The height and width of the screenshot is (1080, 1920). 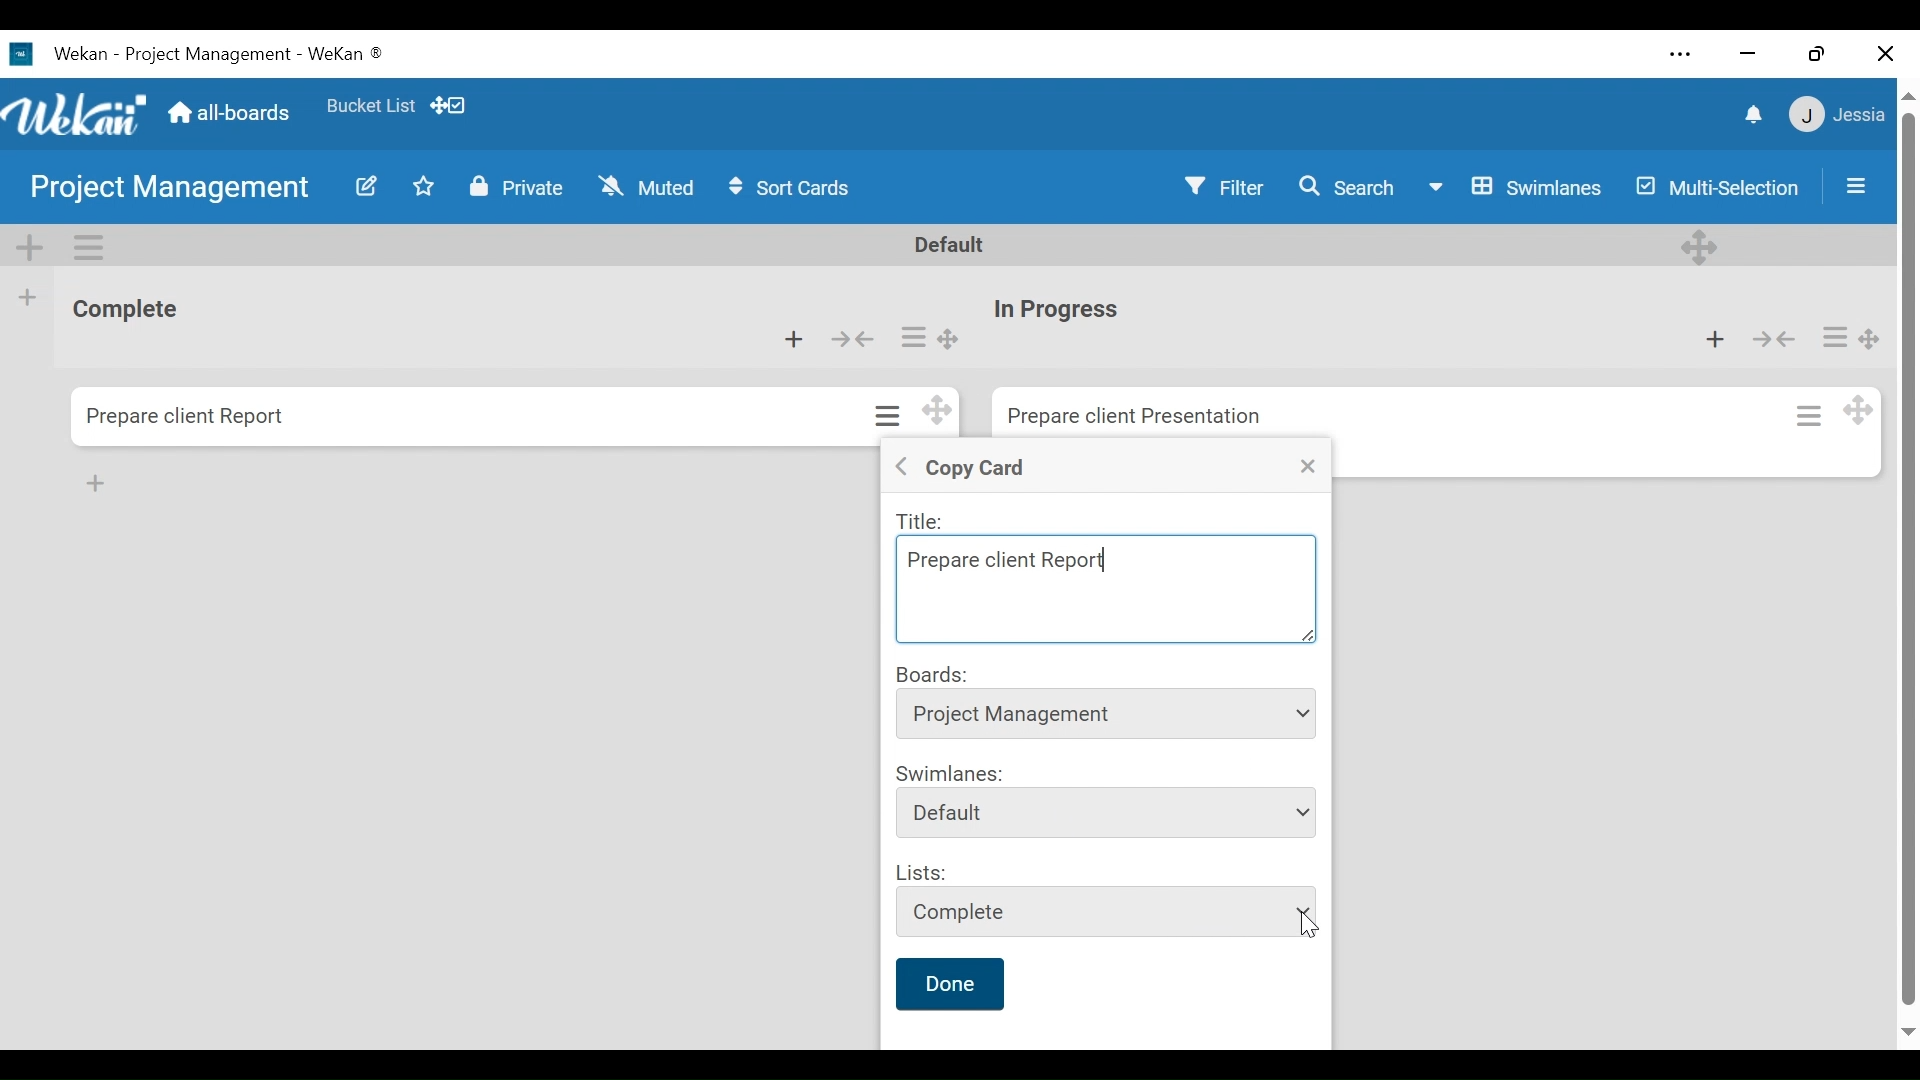 I want to click on Cursor, so click(x=1307, y=926).